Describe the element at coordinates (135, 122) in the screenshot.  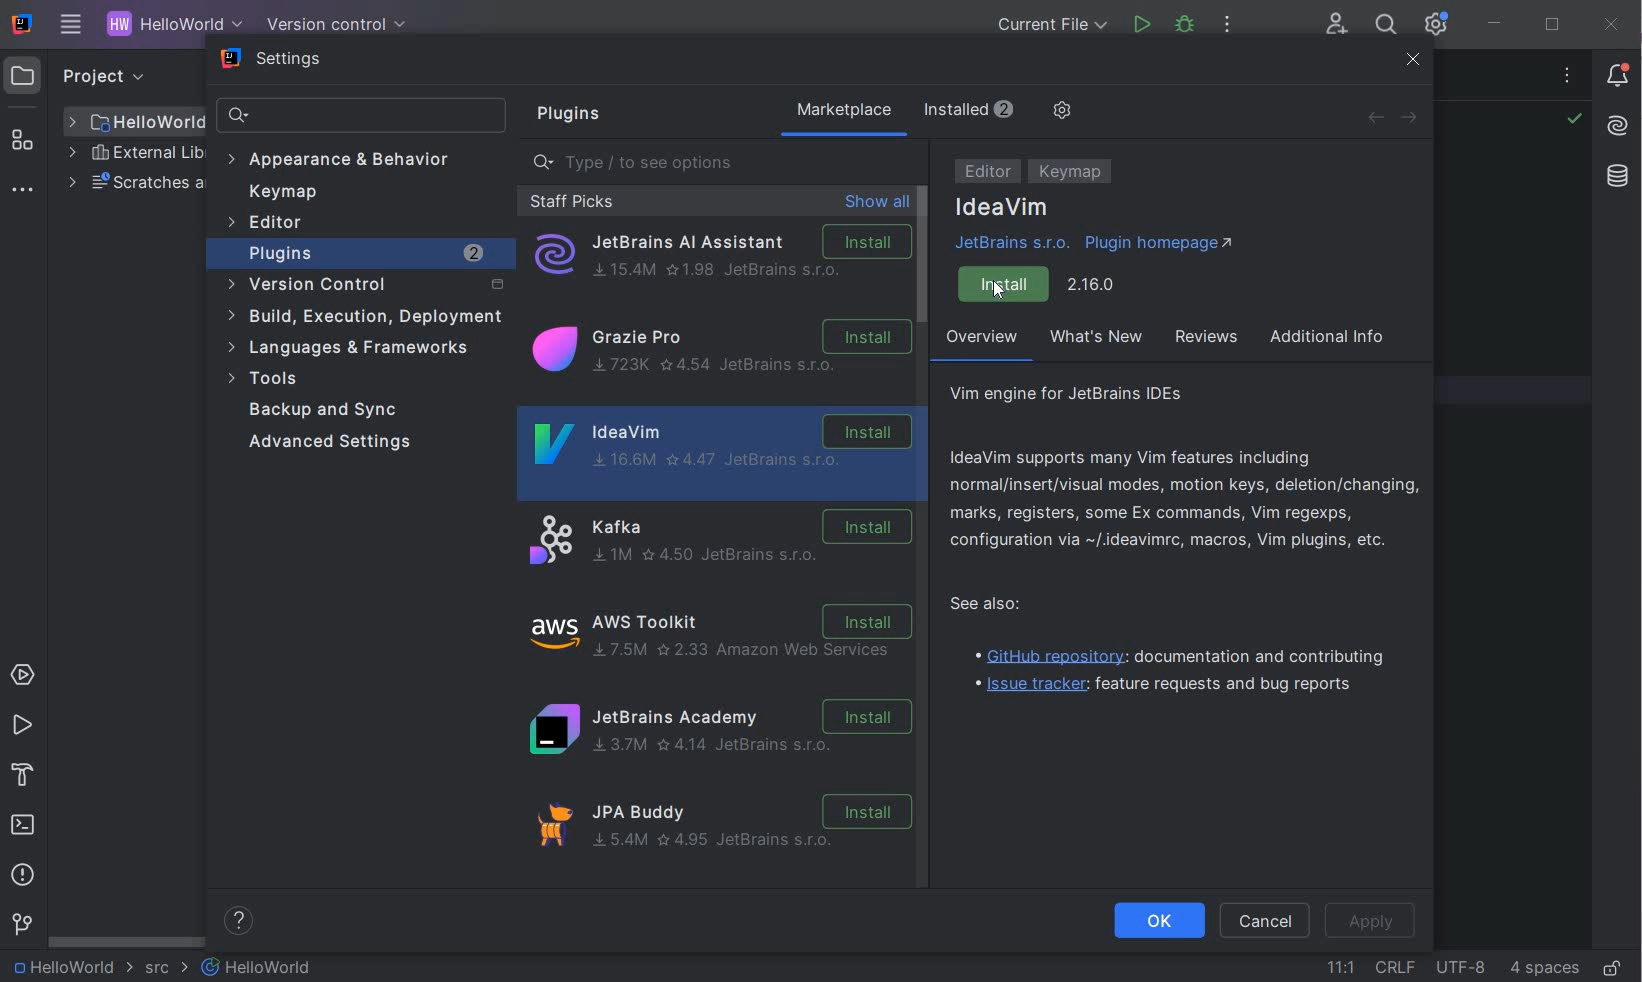
I see `FILE NAME` at that location.